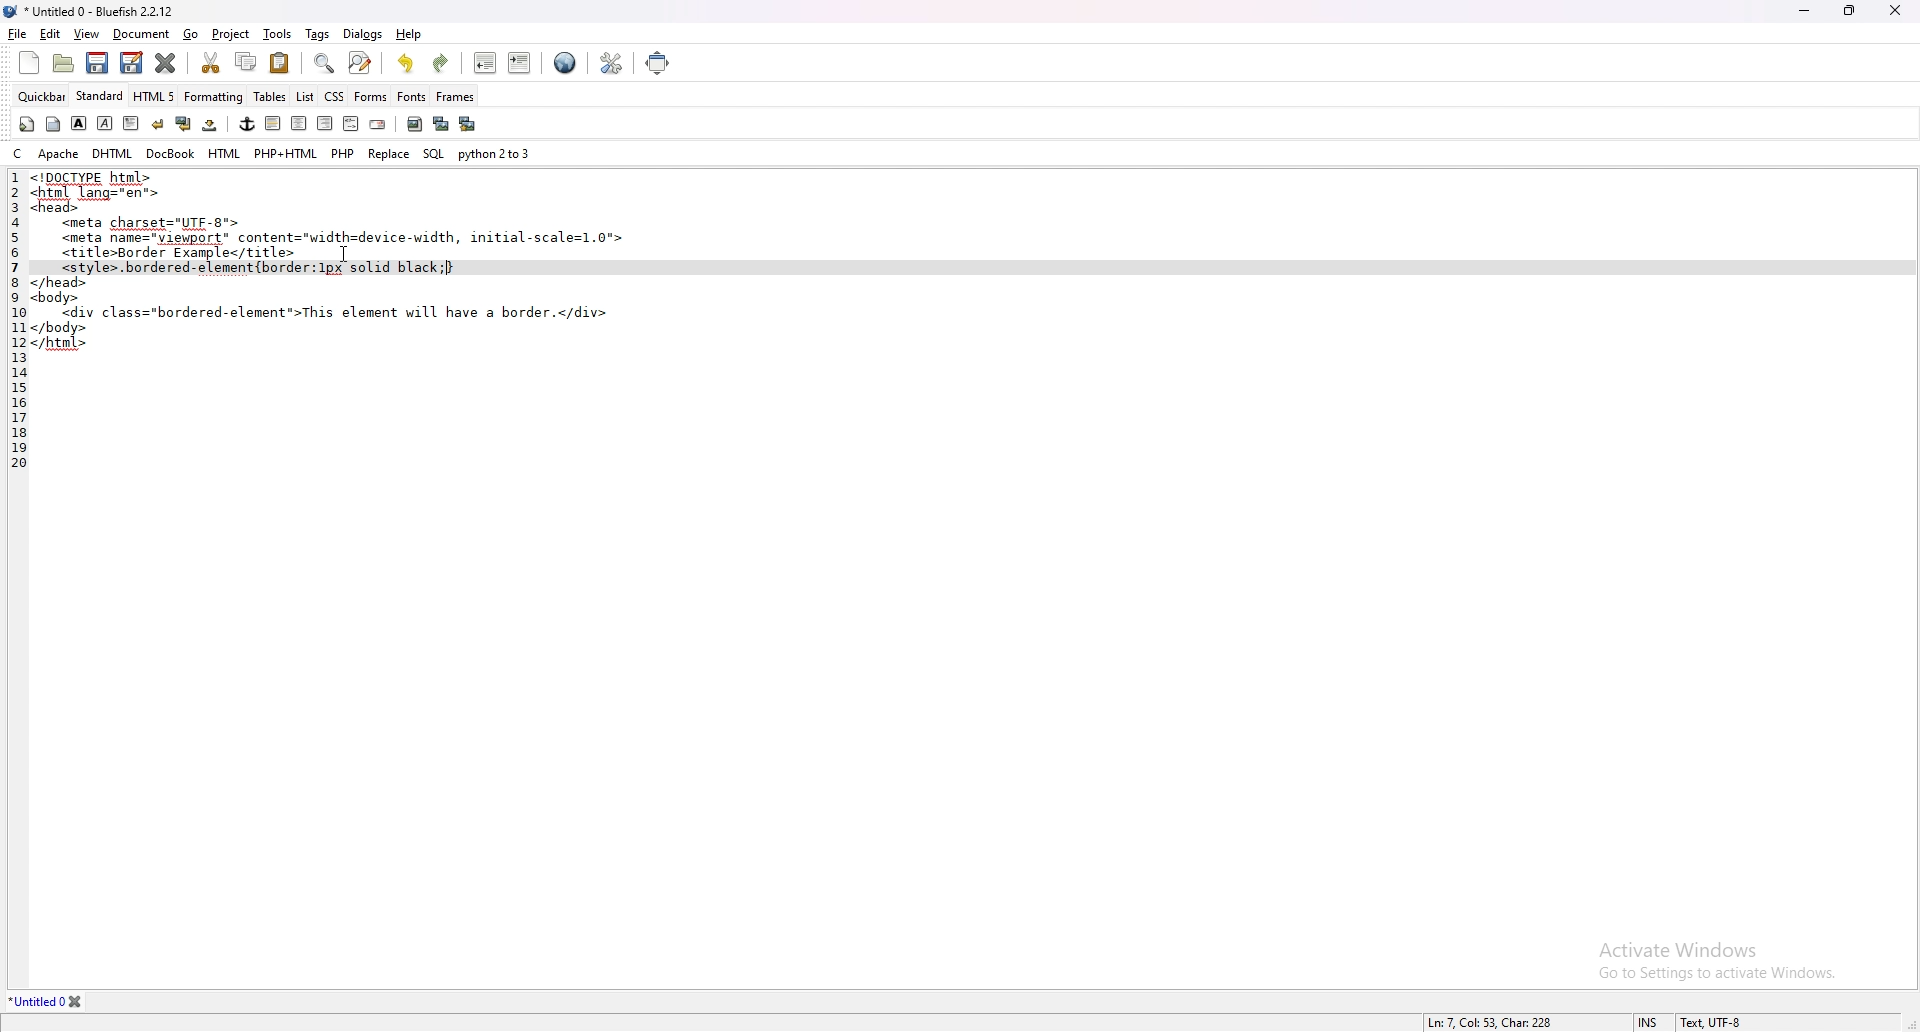 The width and height of the screenshot is (1920, 1032). Describe the element at coordinates (277, 34) in the screenshot. I see `tools` at that location.